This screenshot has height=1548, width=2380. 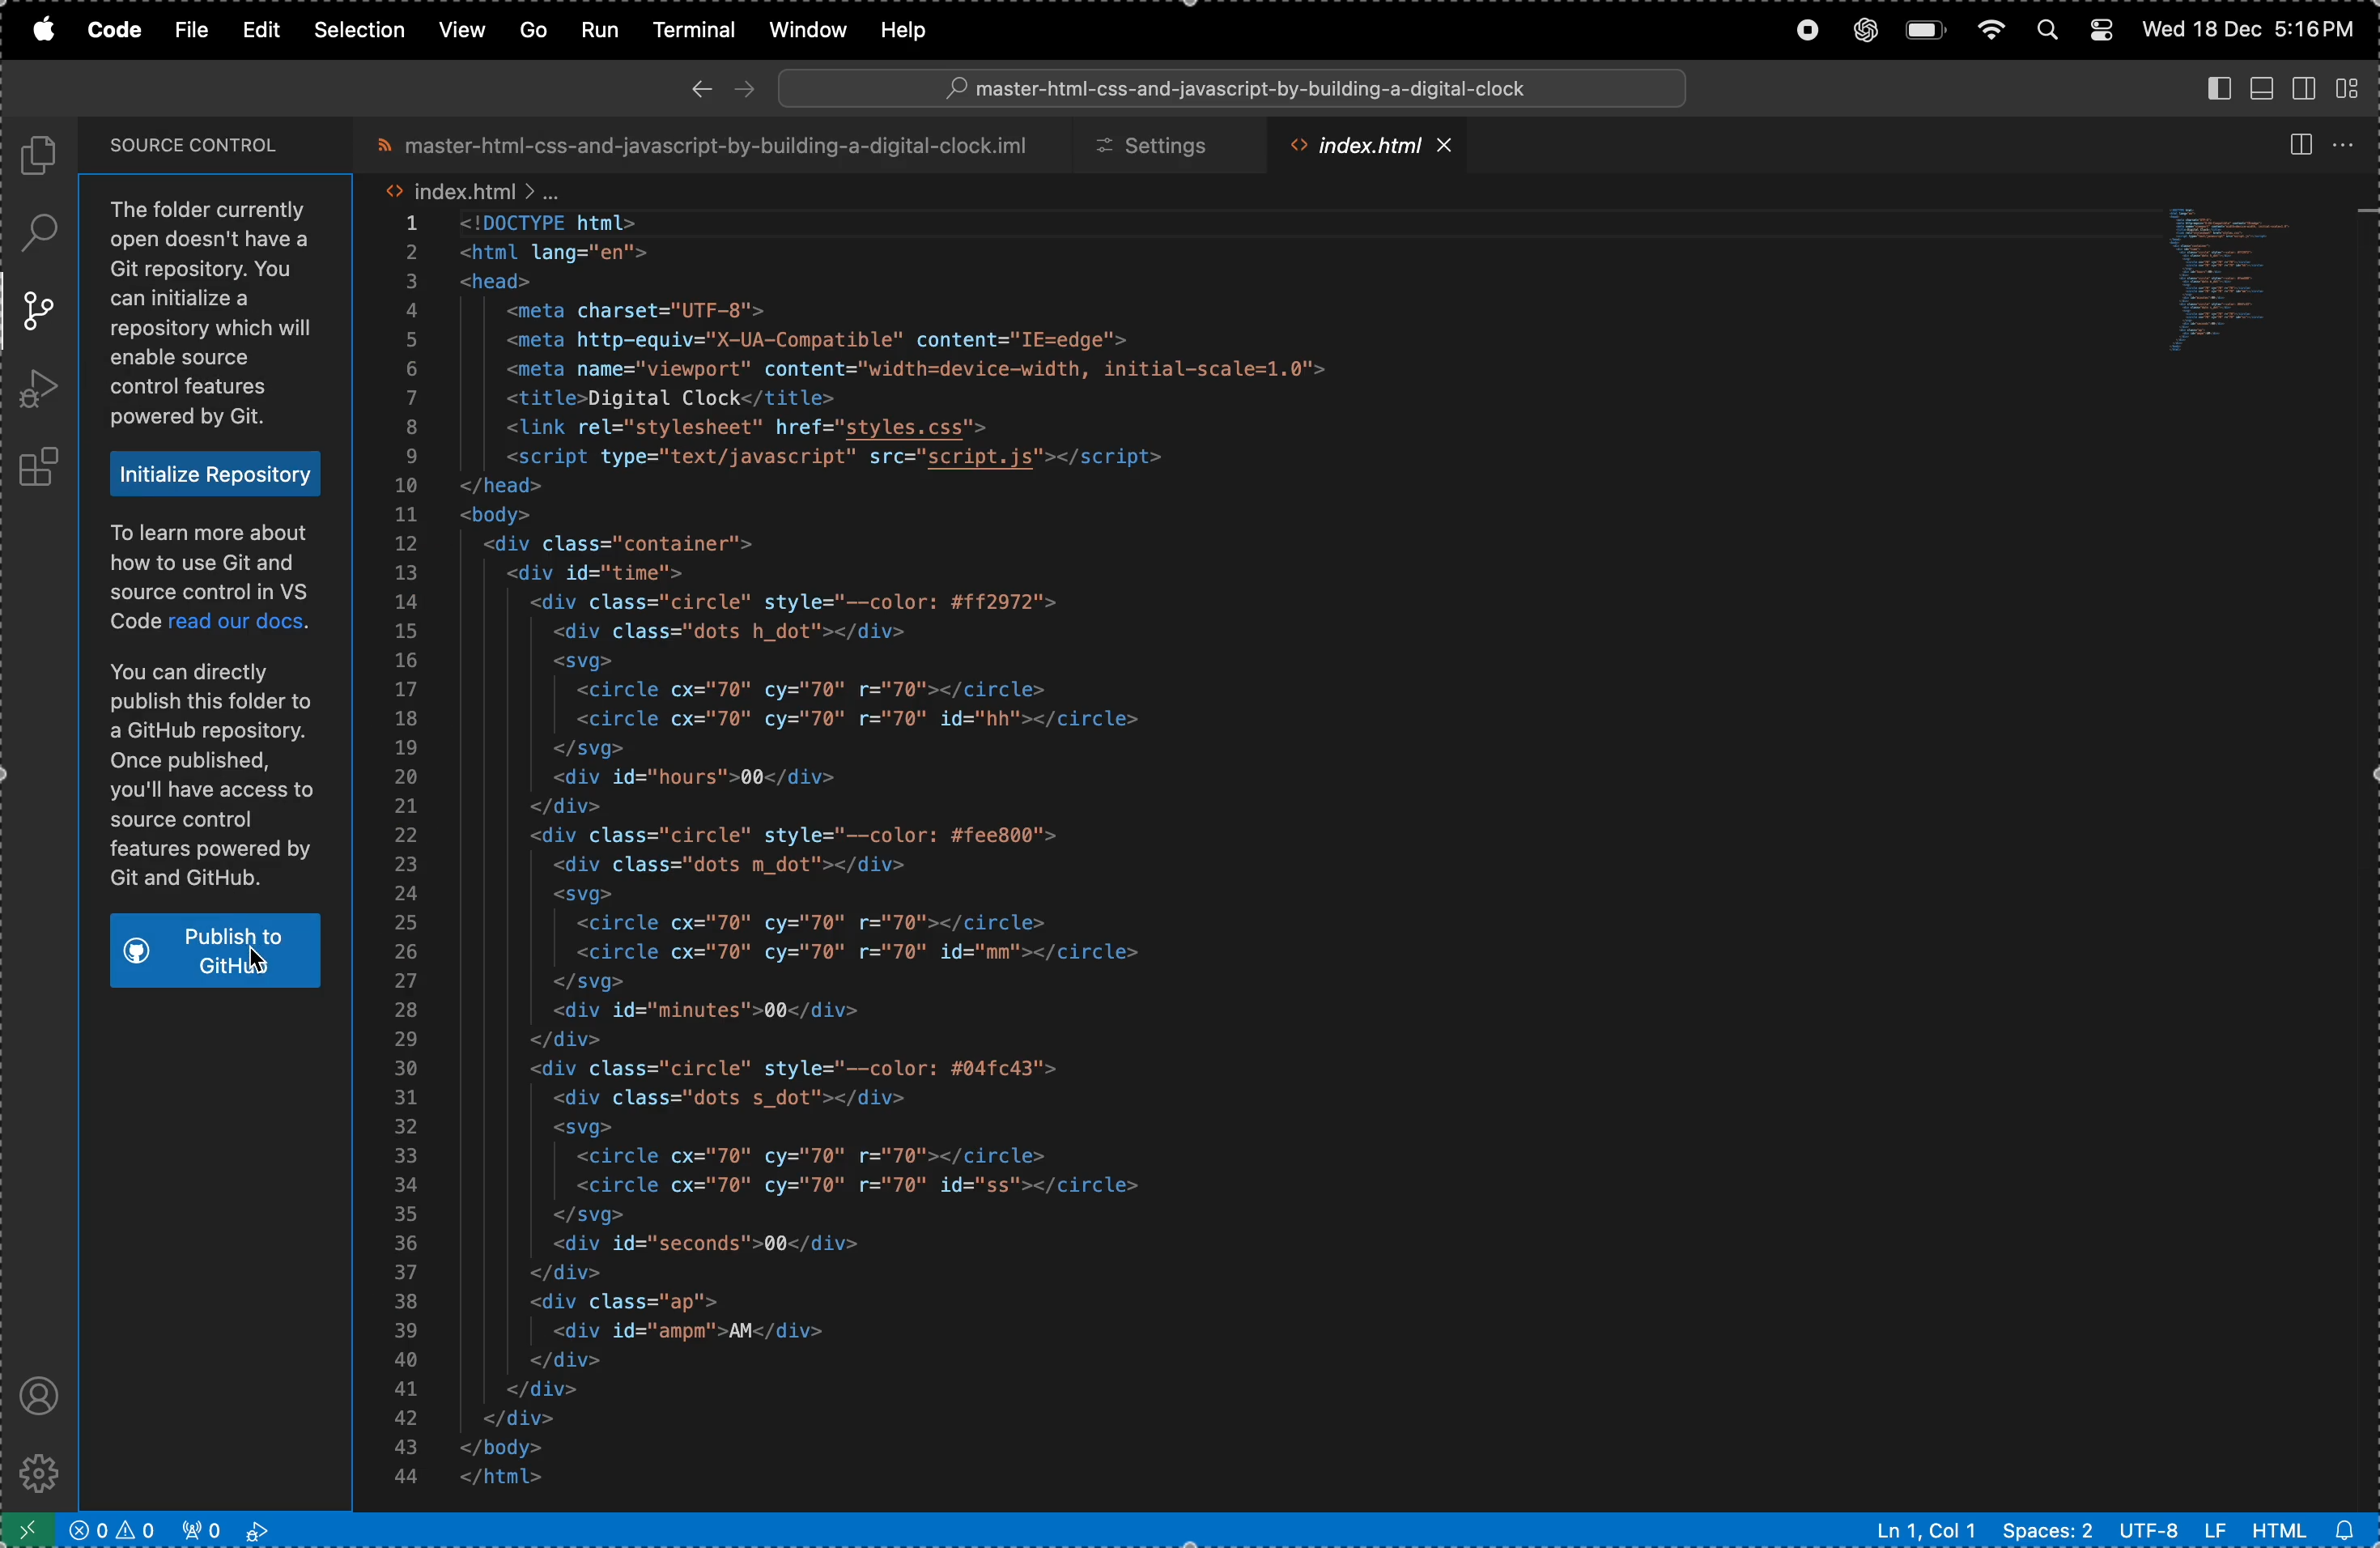 I want to click on edit, so click(x=265, y=29).